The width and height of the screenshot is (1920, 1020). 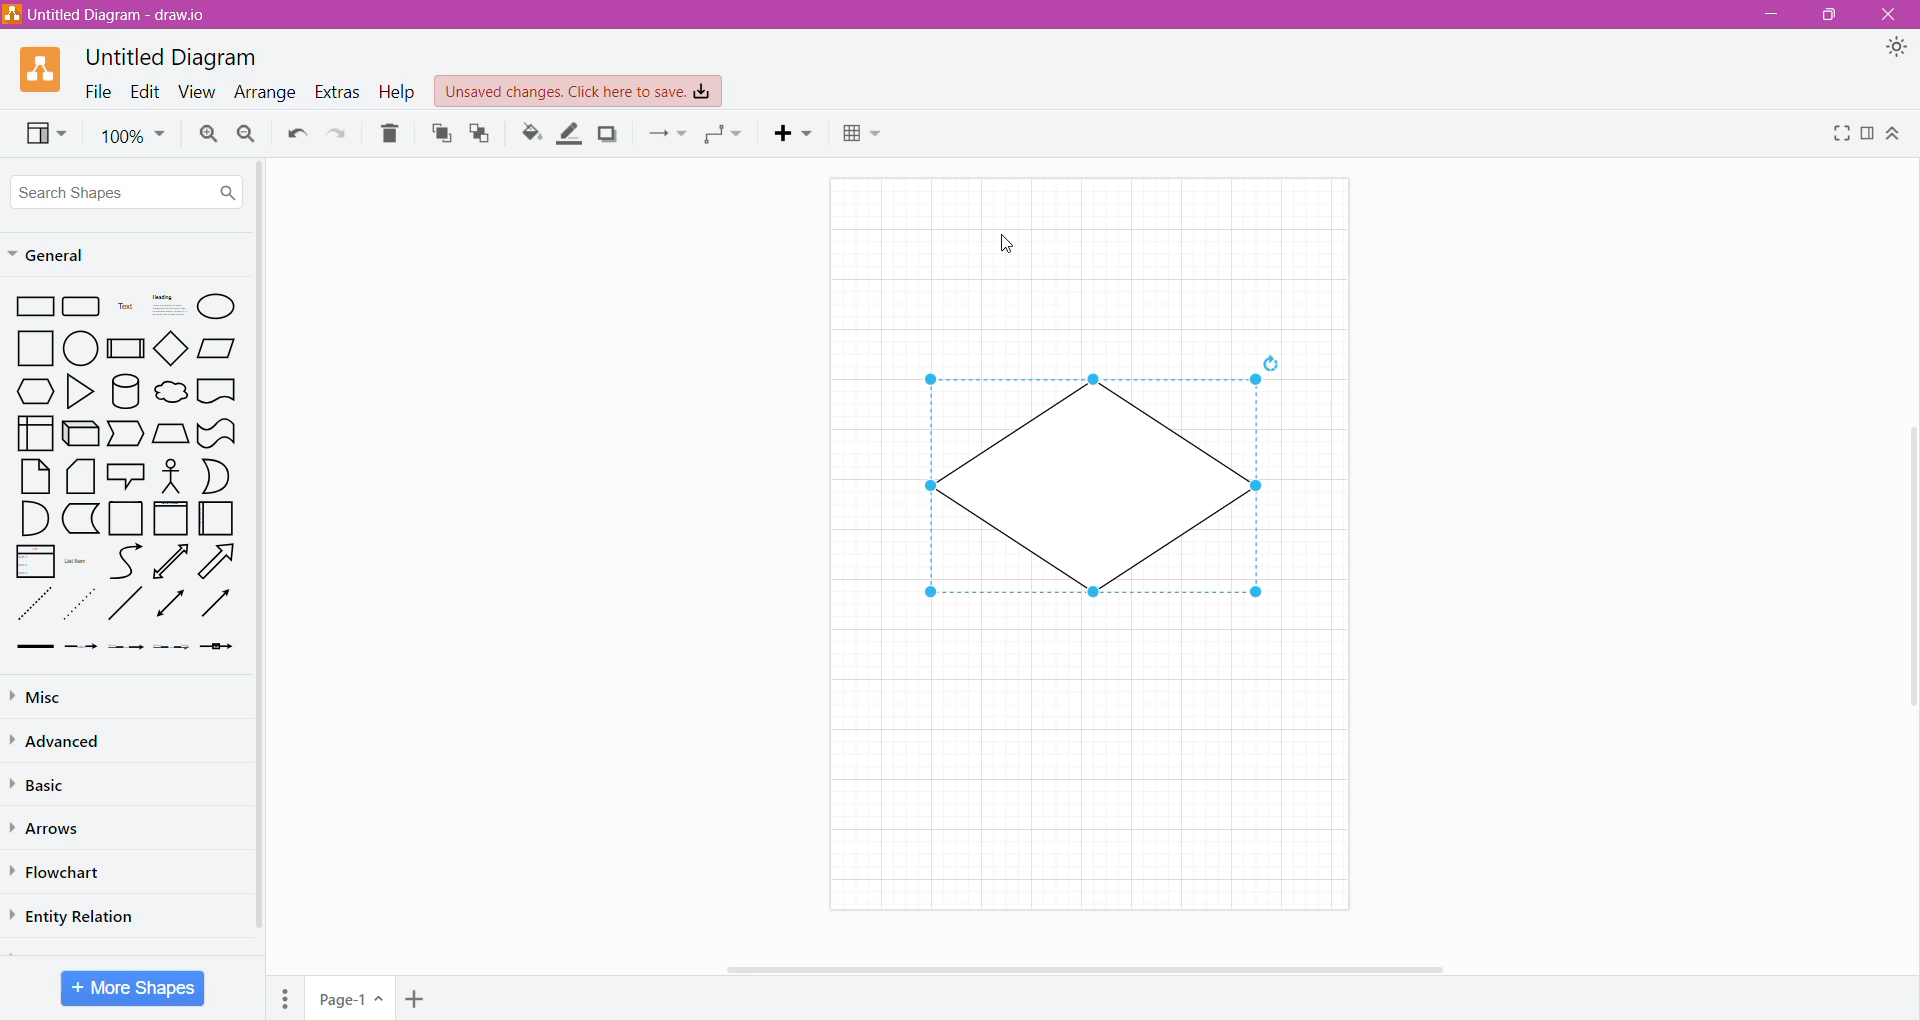 What do you see at coordinates (170, 307) in the screenshot?
I see `Heading with Text` at bounding box center [170, 307].